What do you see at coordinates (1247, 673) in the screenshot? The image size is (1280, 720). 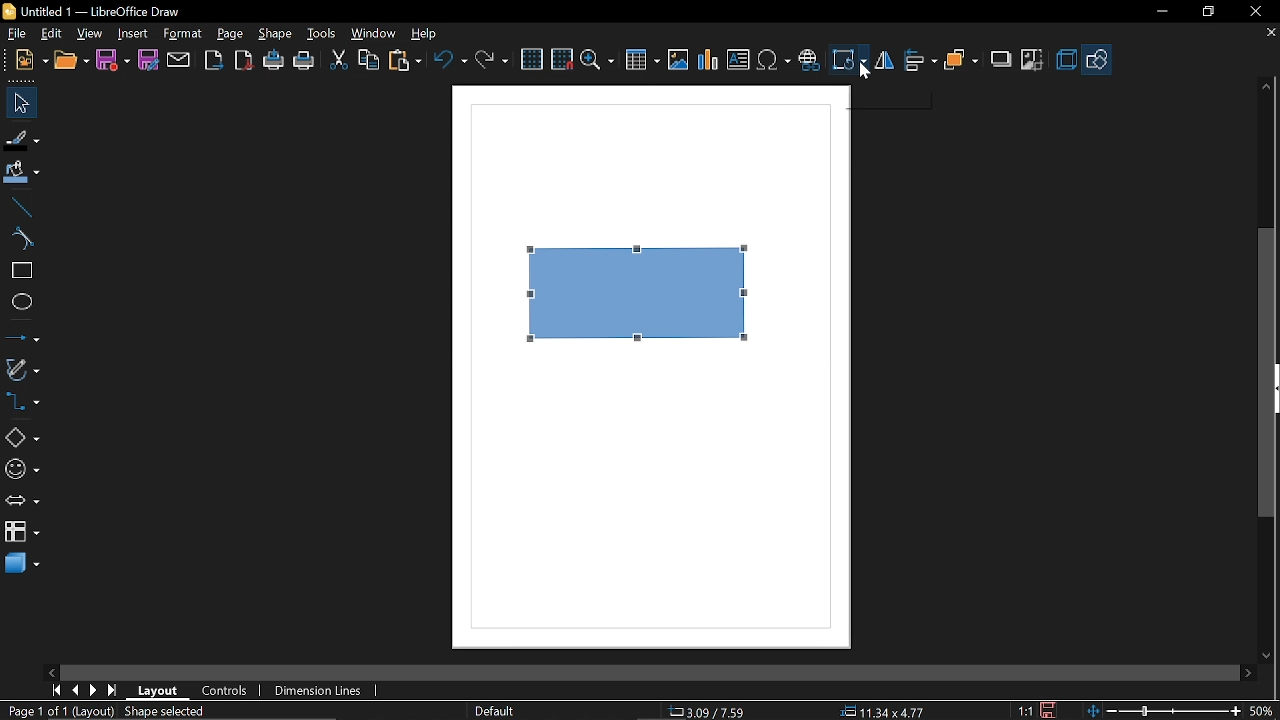 I see `Move right` at bounding box center [1247, 673].